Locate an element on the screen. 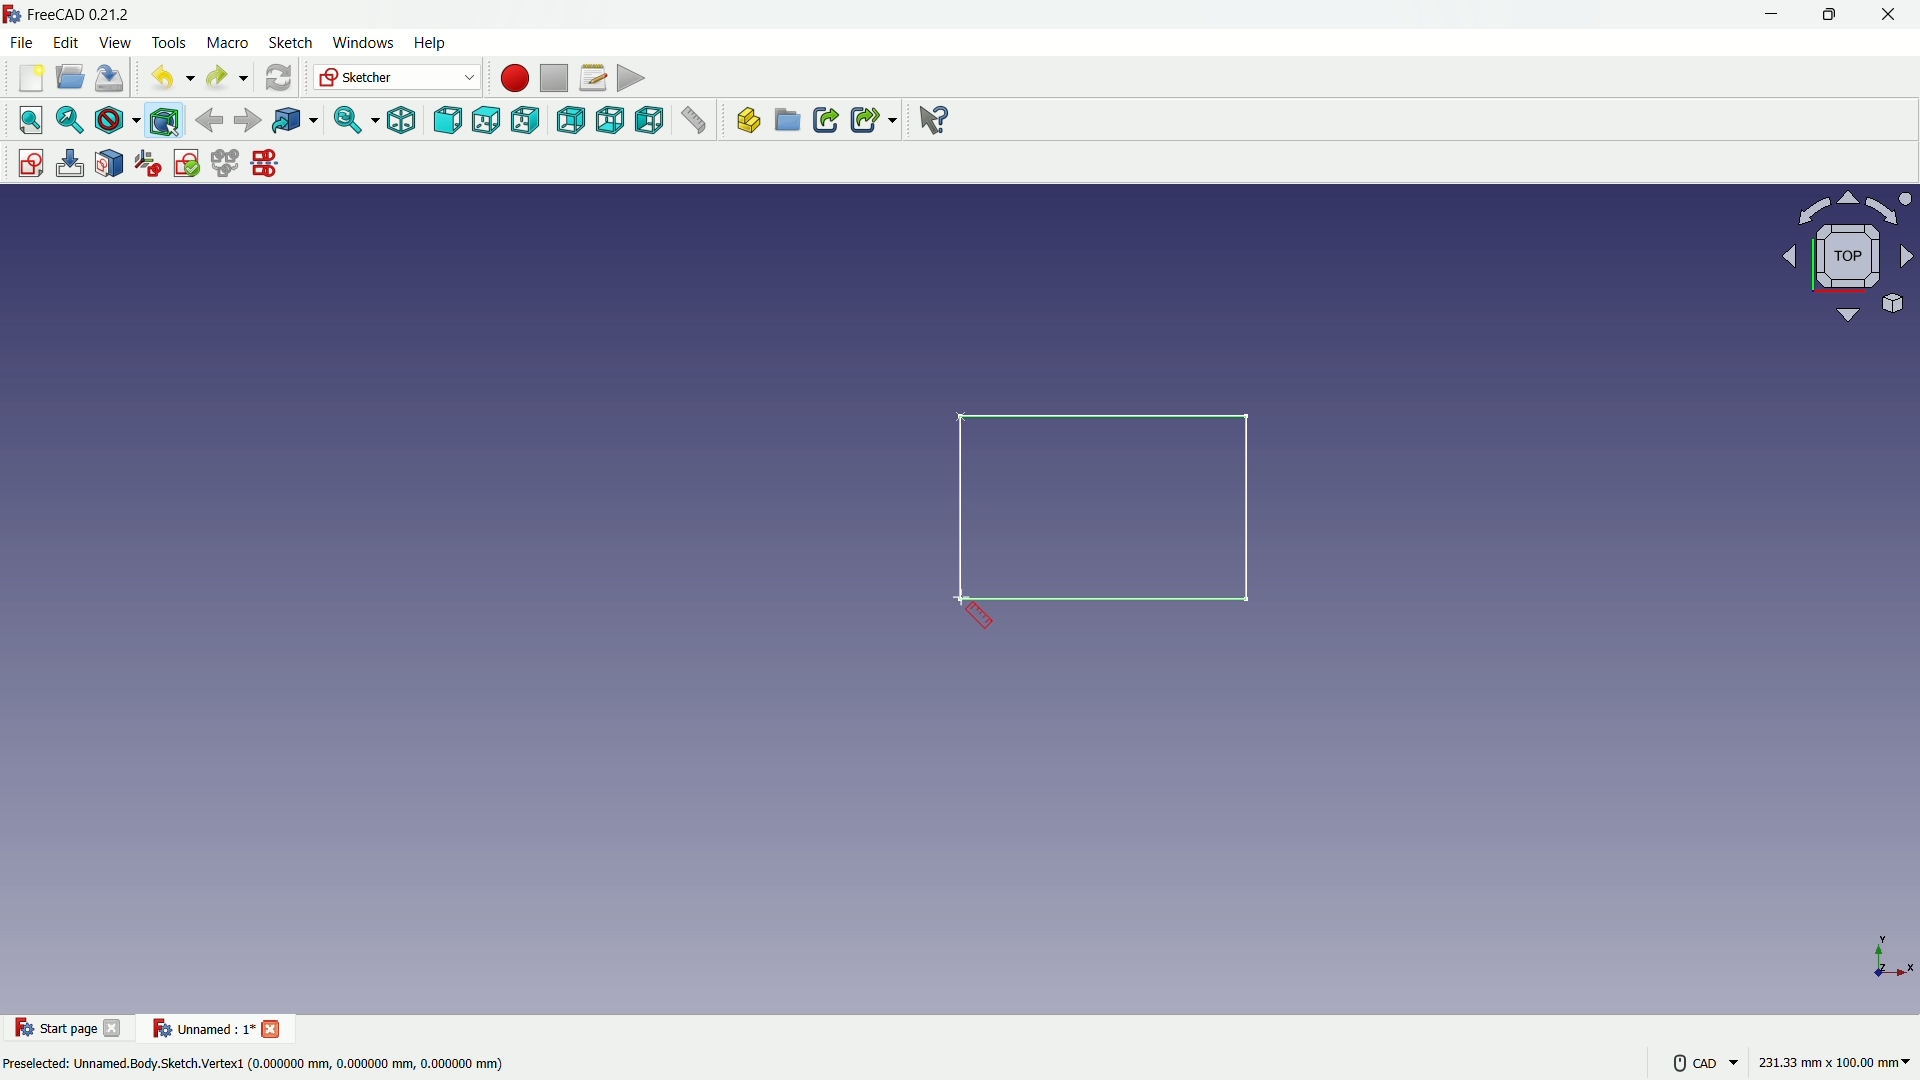  merge sketches is located at coordinates (227, 164).